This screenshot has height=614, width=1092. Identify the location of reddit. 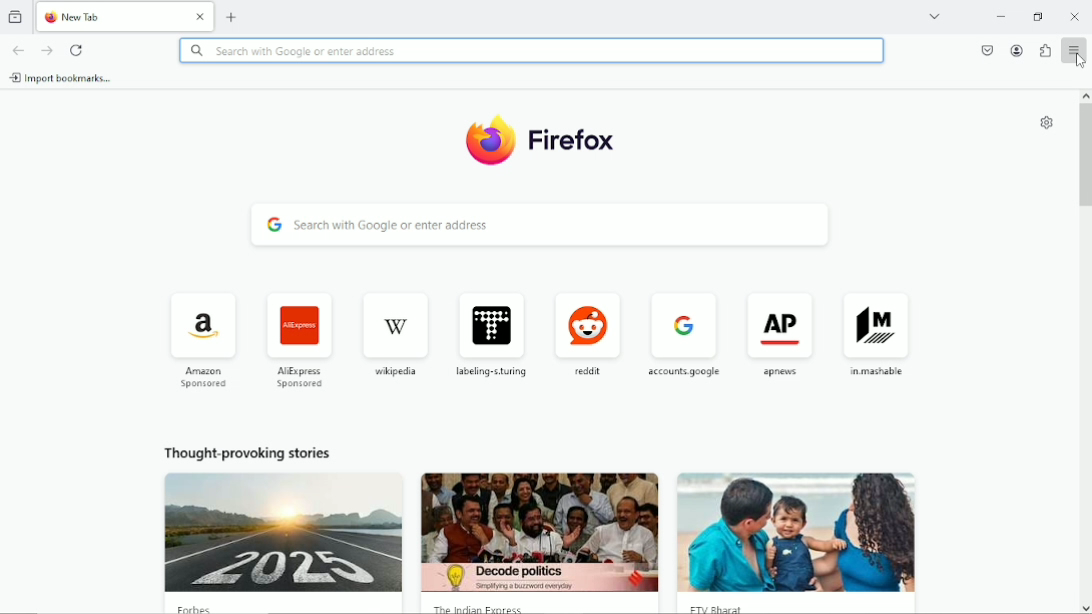
(585, 329).